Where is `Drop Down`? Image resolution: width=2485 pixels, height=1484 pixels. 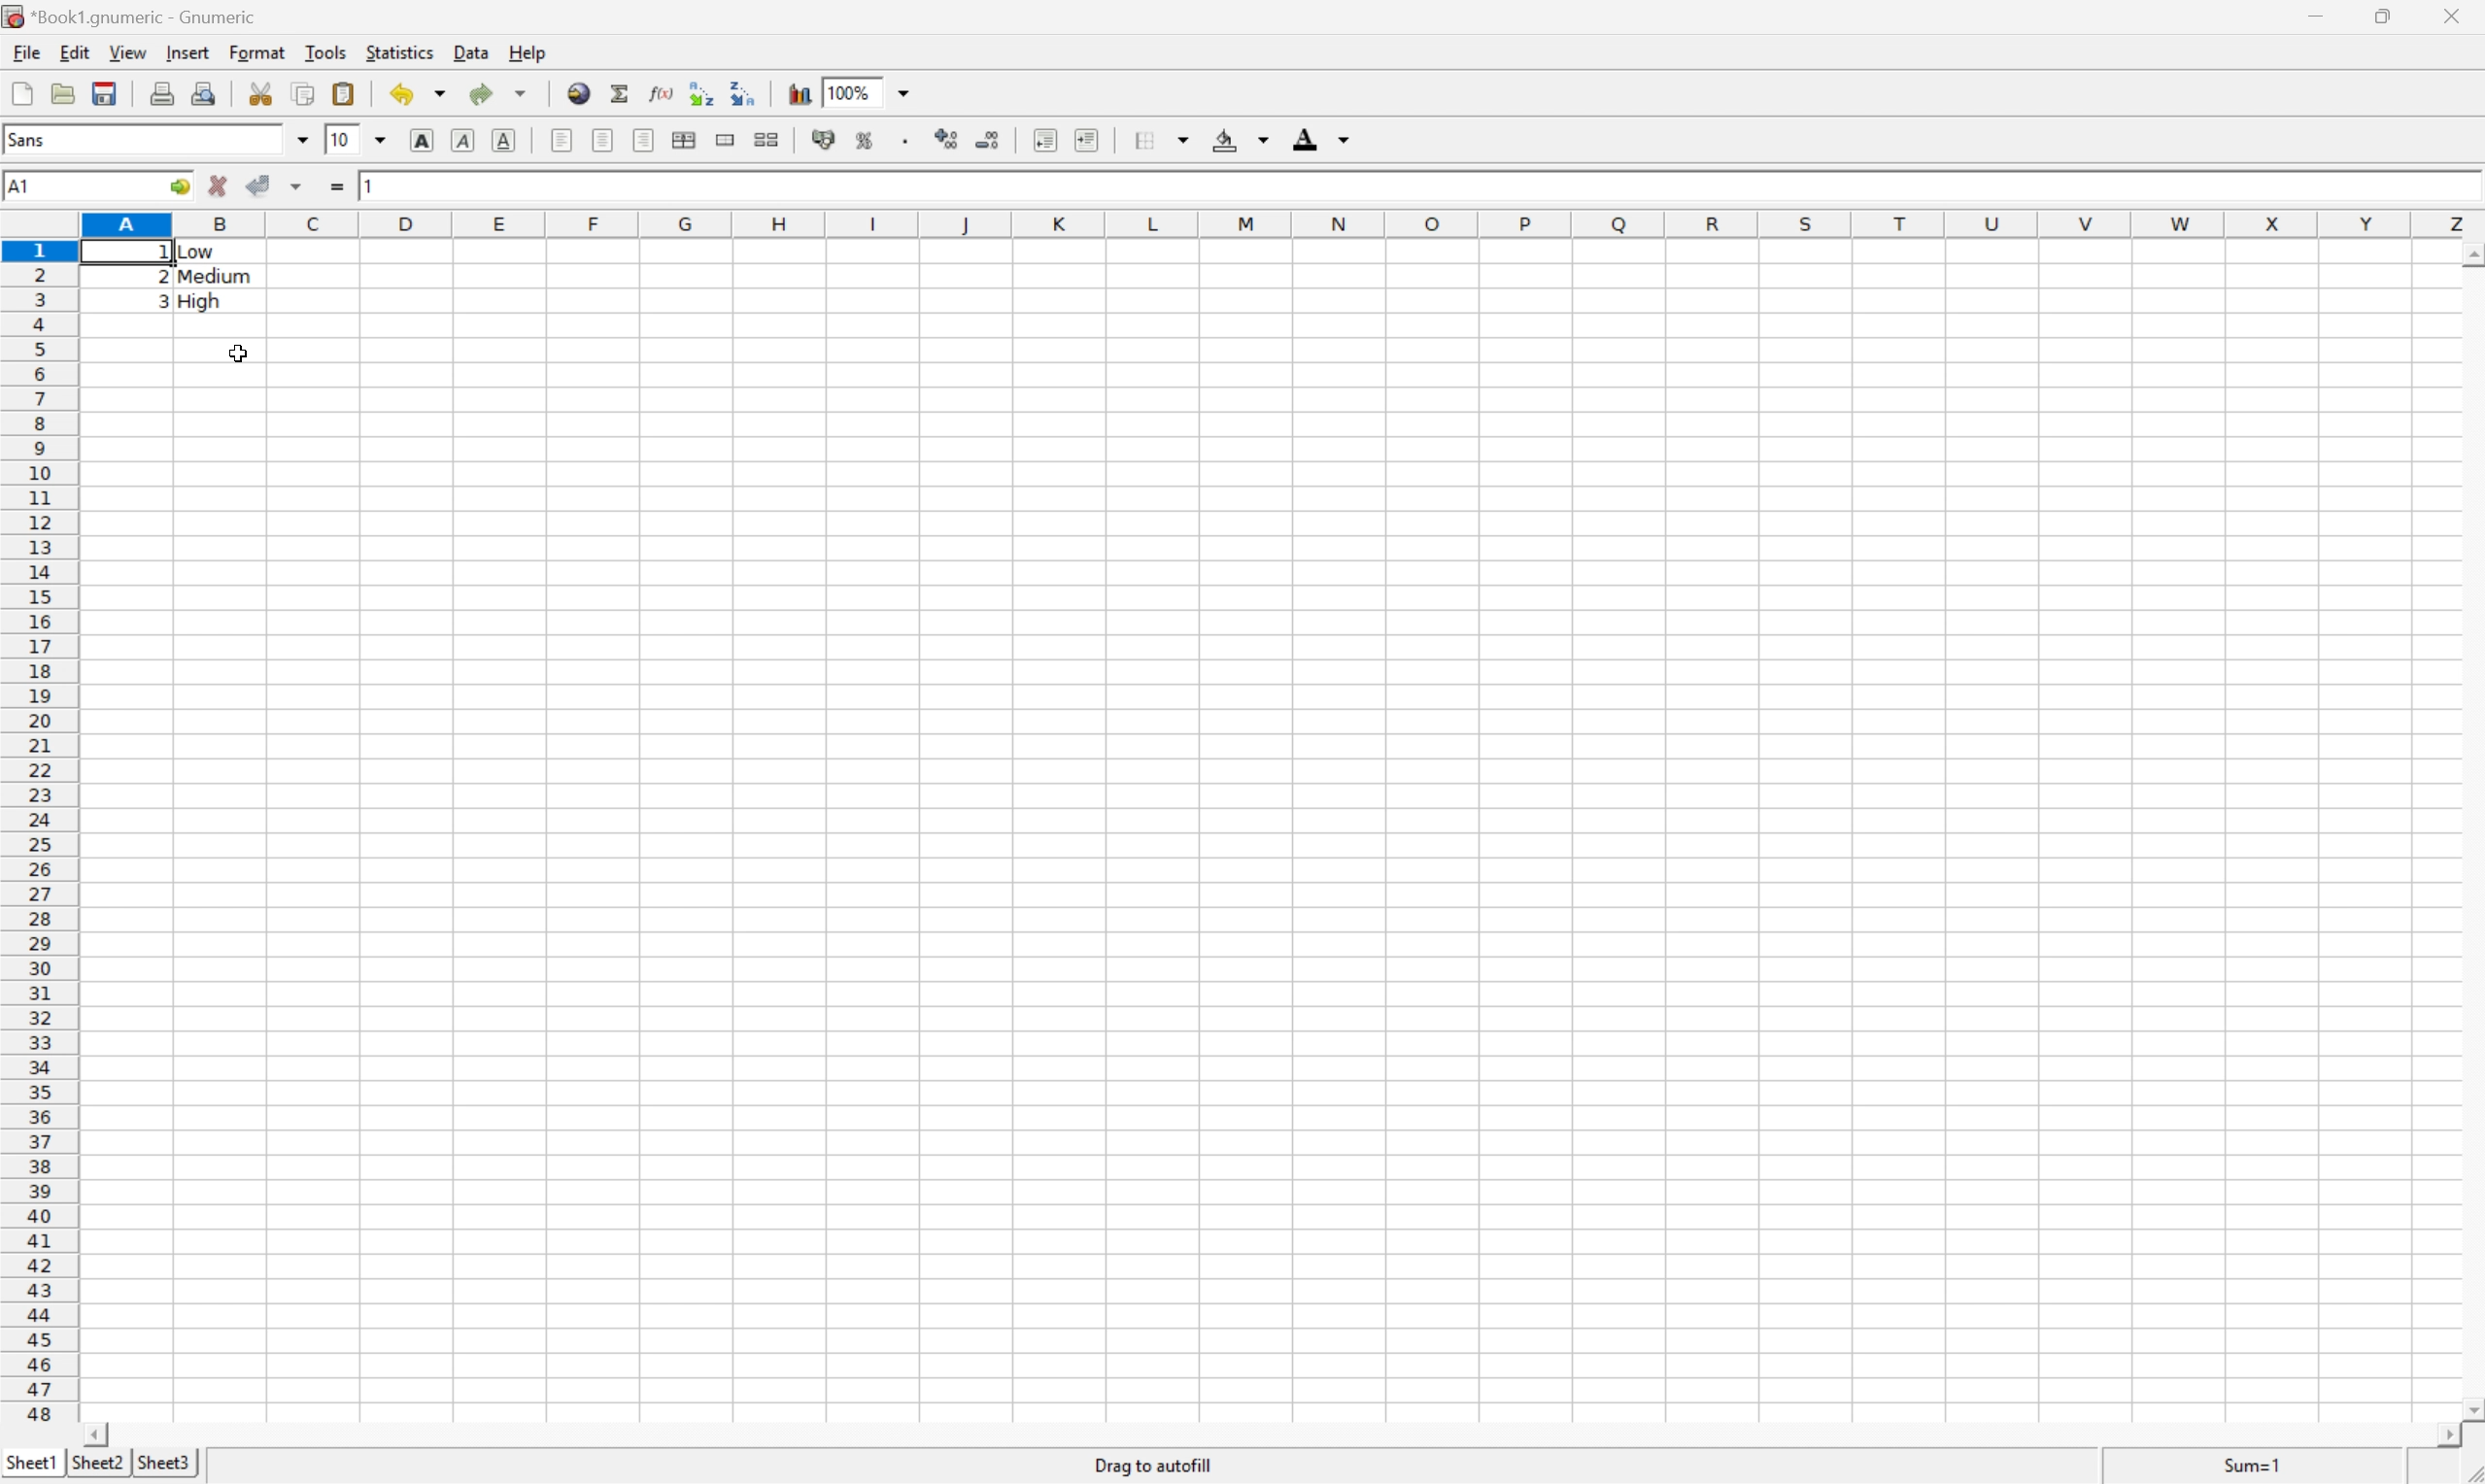 Drop Down is located at coordinates (379, 141).